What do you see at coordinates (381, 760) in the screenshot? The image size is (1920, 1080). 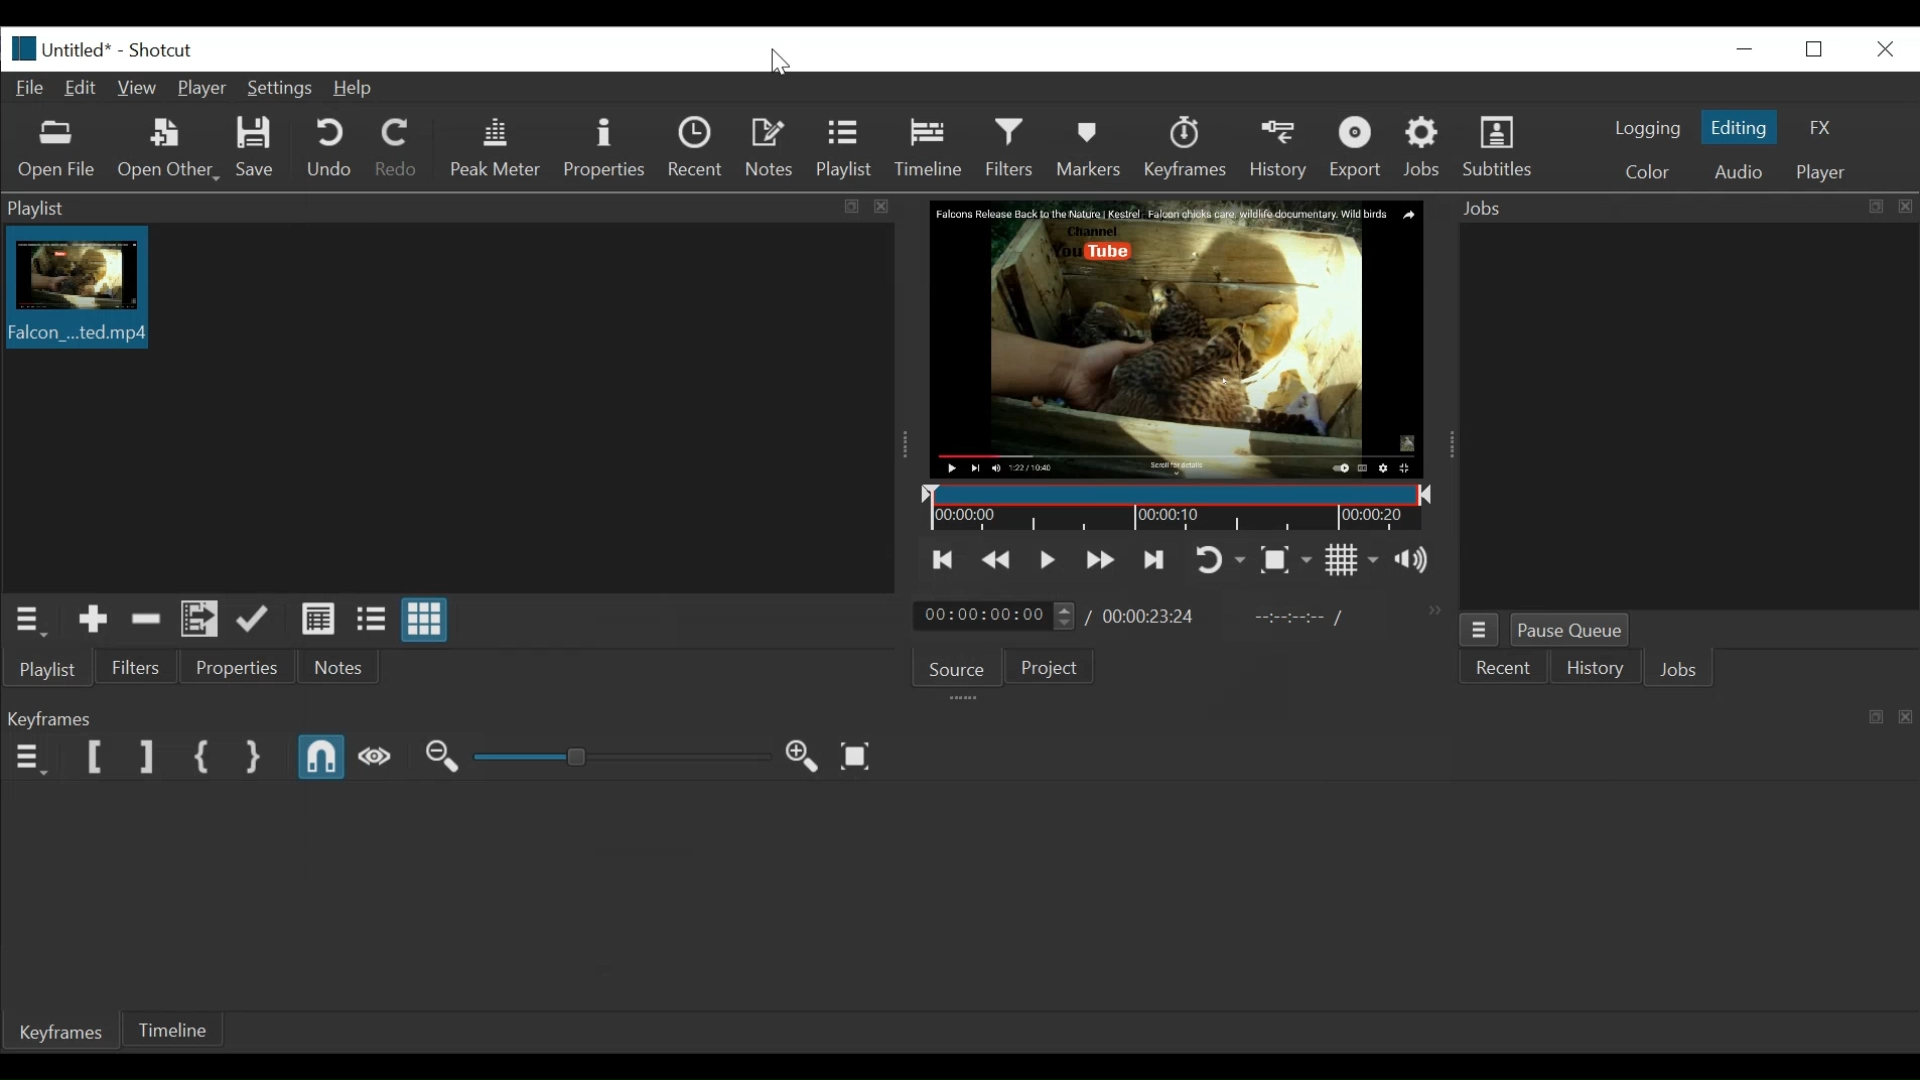 I see `Scrub while dragging` at bounding box center [381, 760].